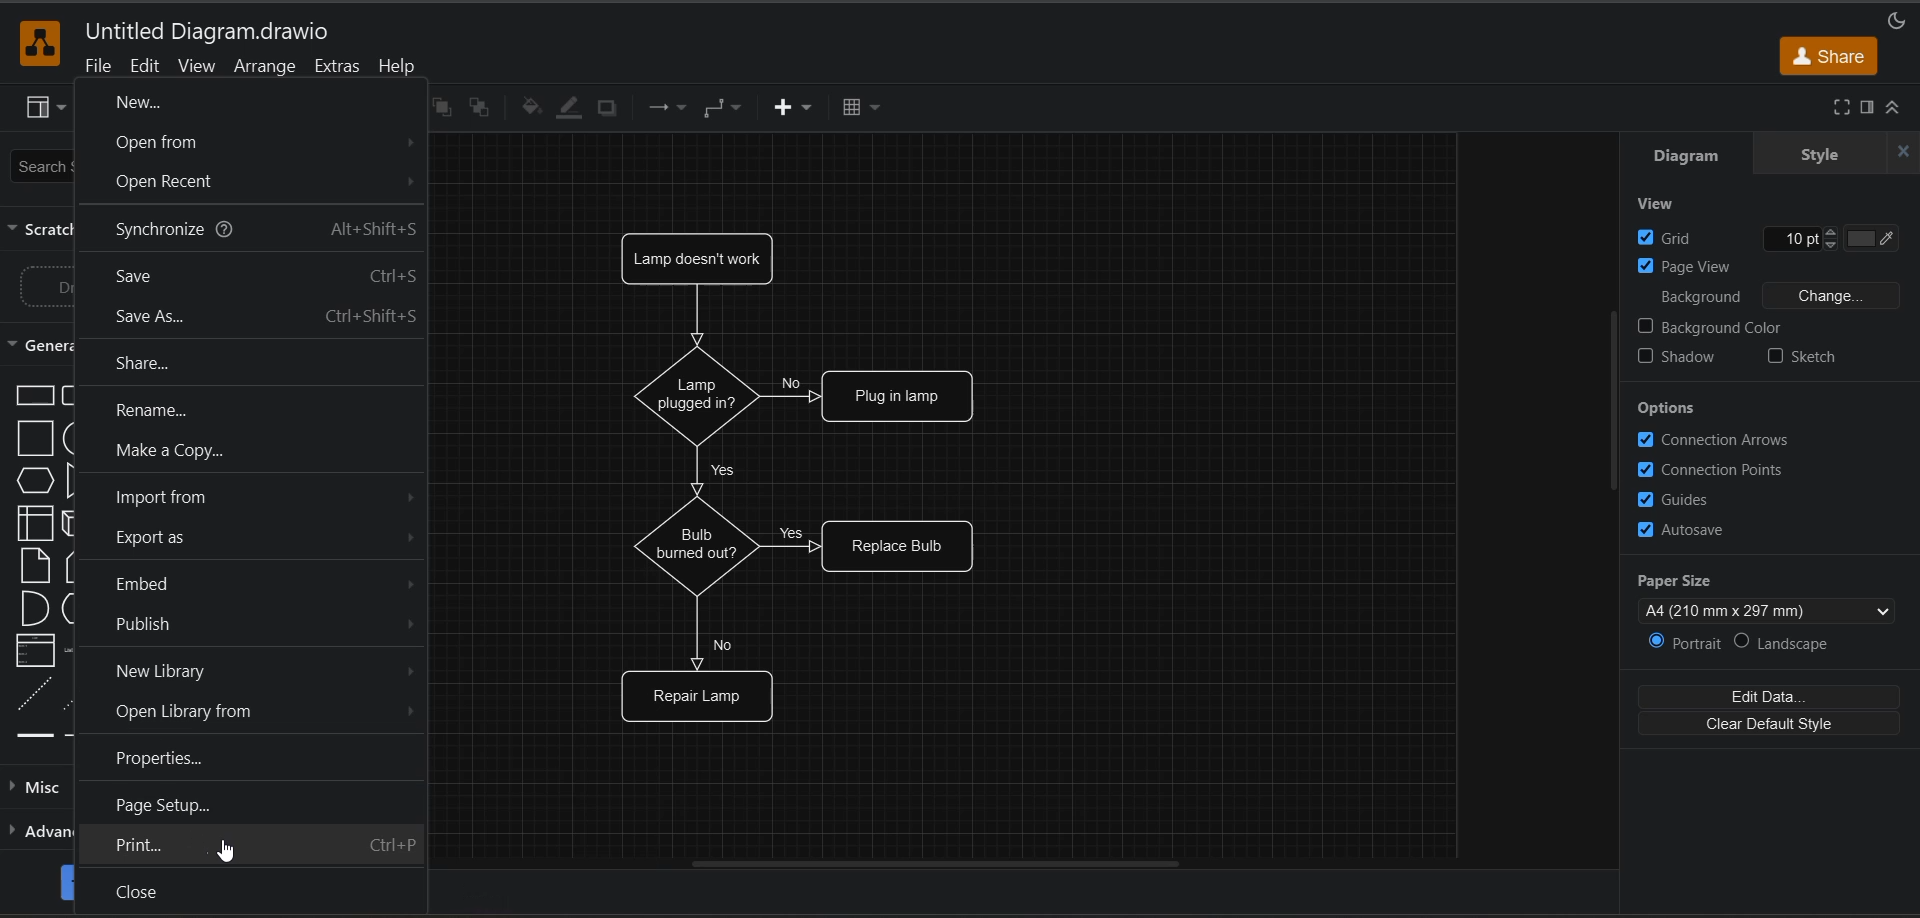  I want to click on cursor, so click(227, 848).